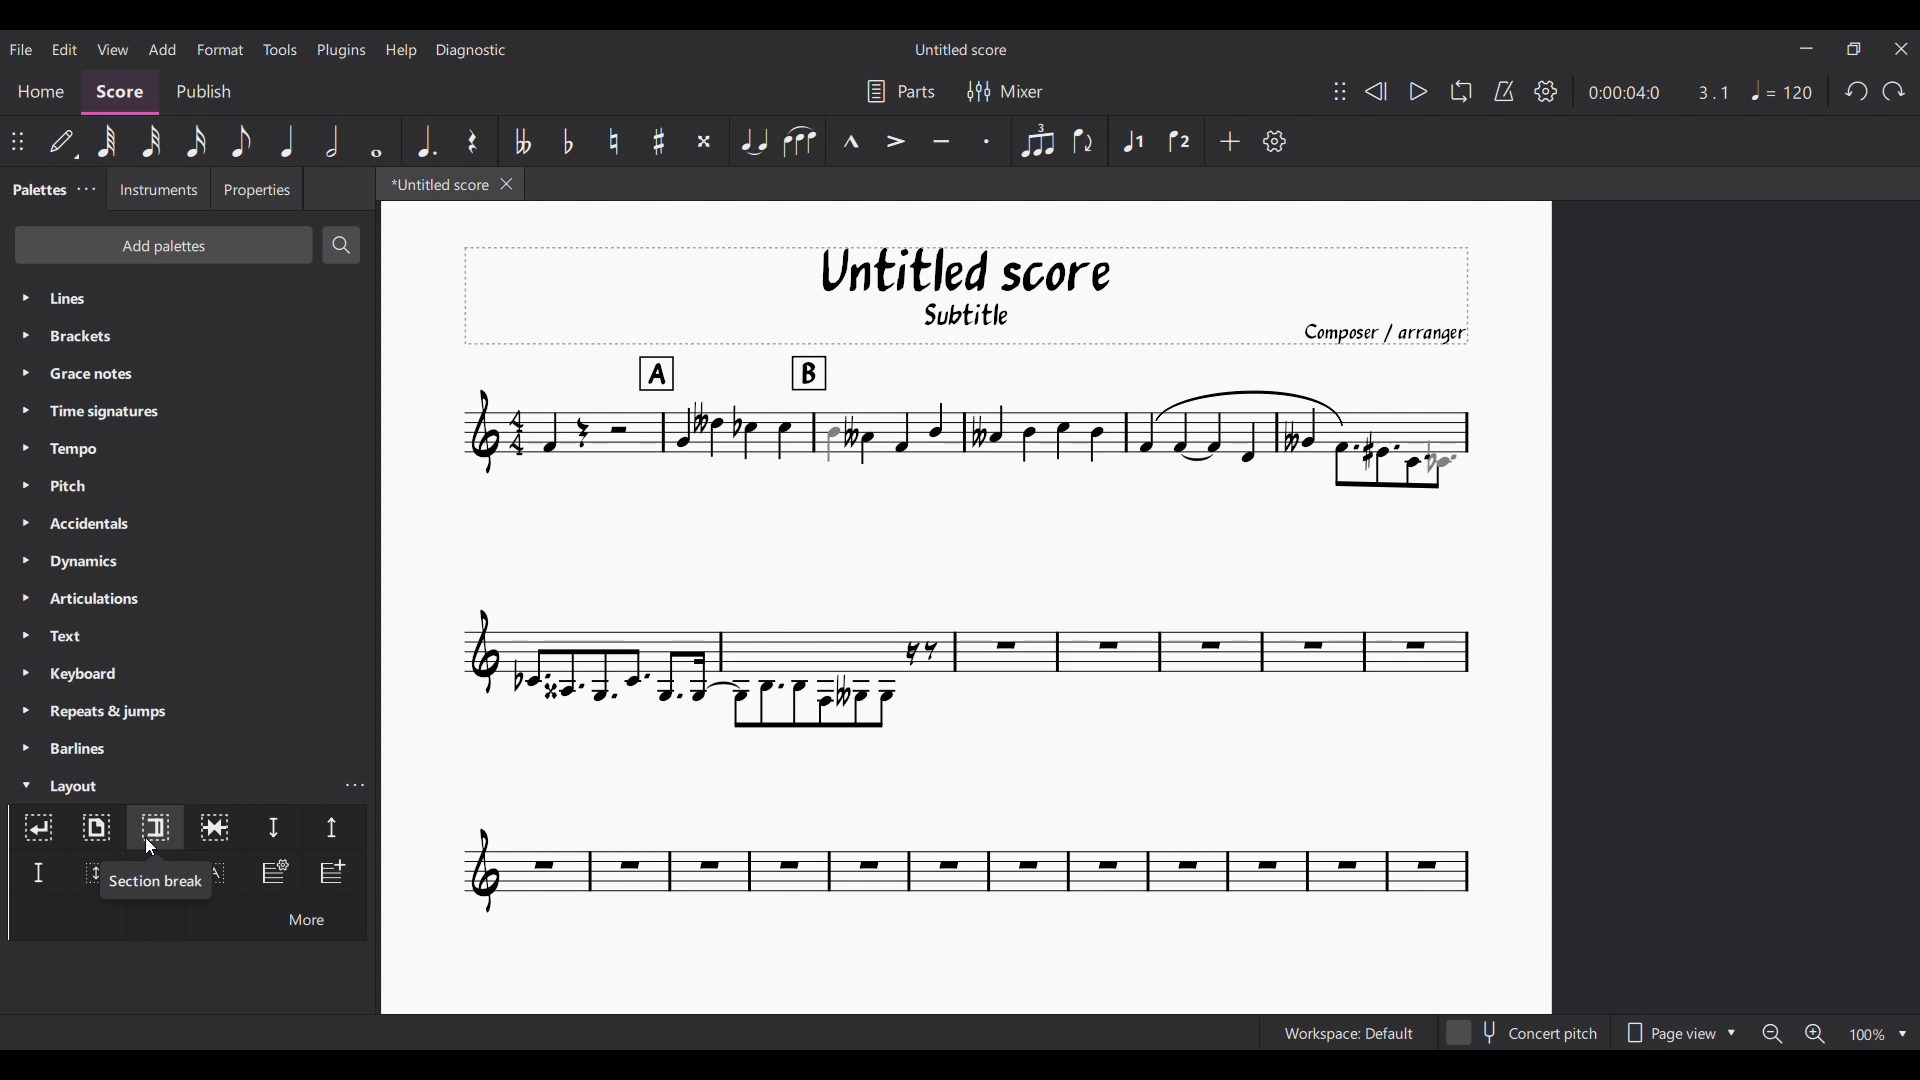  Describe the element at coordinates (17, 141) in the screenshot. I see `Change position` at that location.